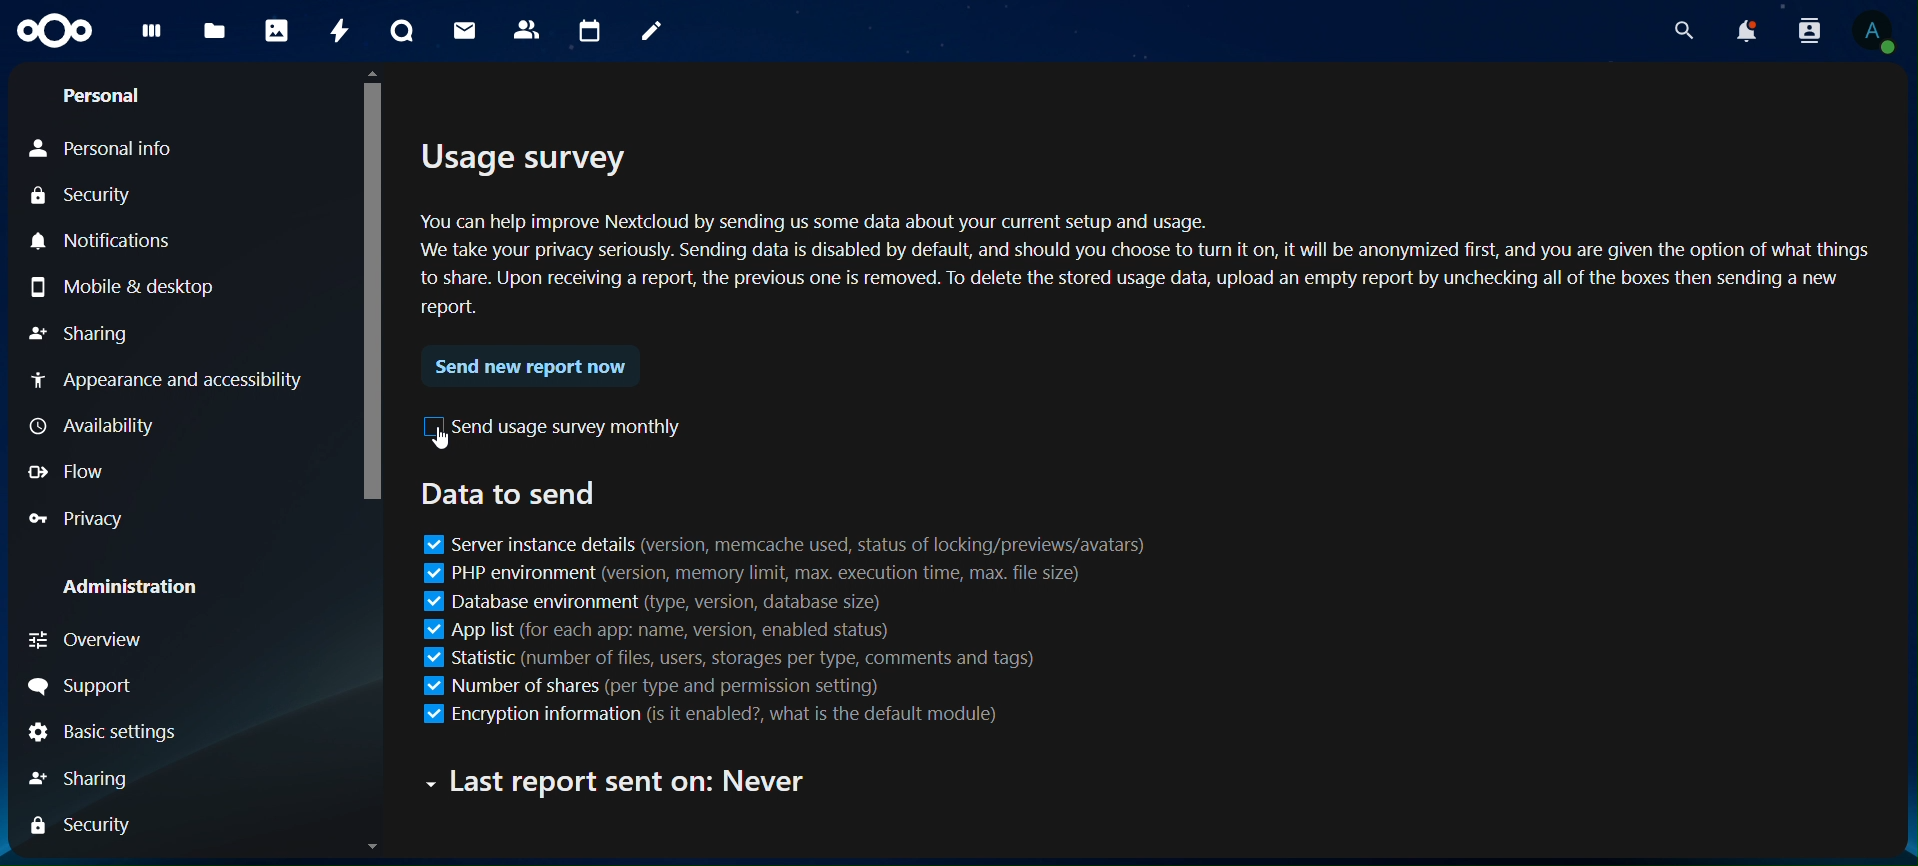 The width and height of the screenshot is (1918, 866). What do you see at coordinates (52, 30) in the screenshot?
I see `icon` at bounding box center [52, 30].